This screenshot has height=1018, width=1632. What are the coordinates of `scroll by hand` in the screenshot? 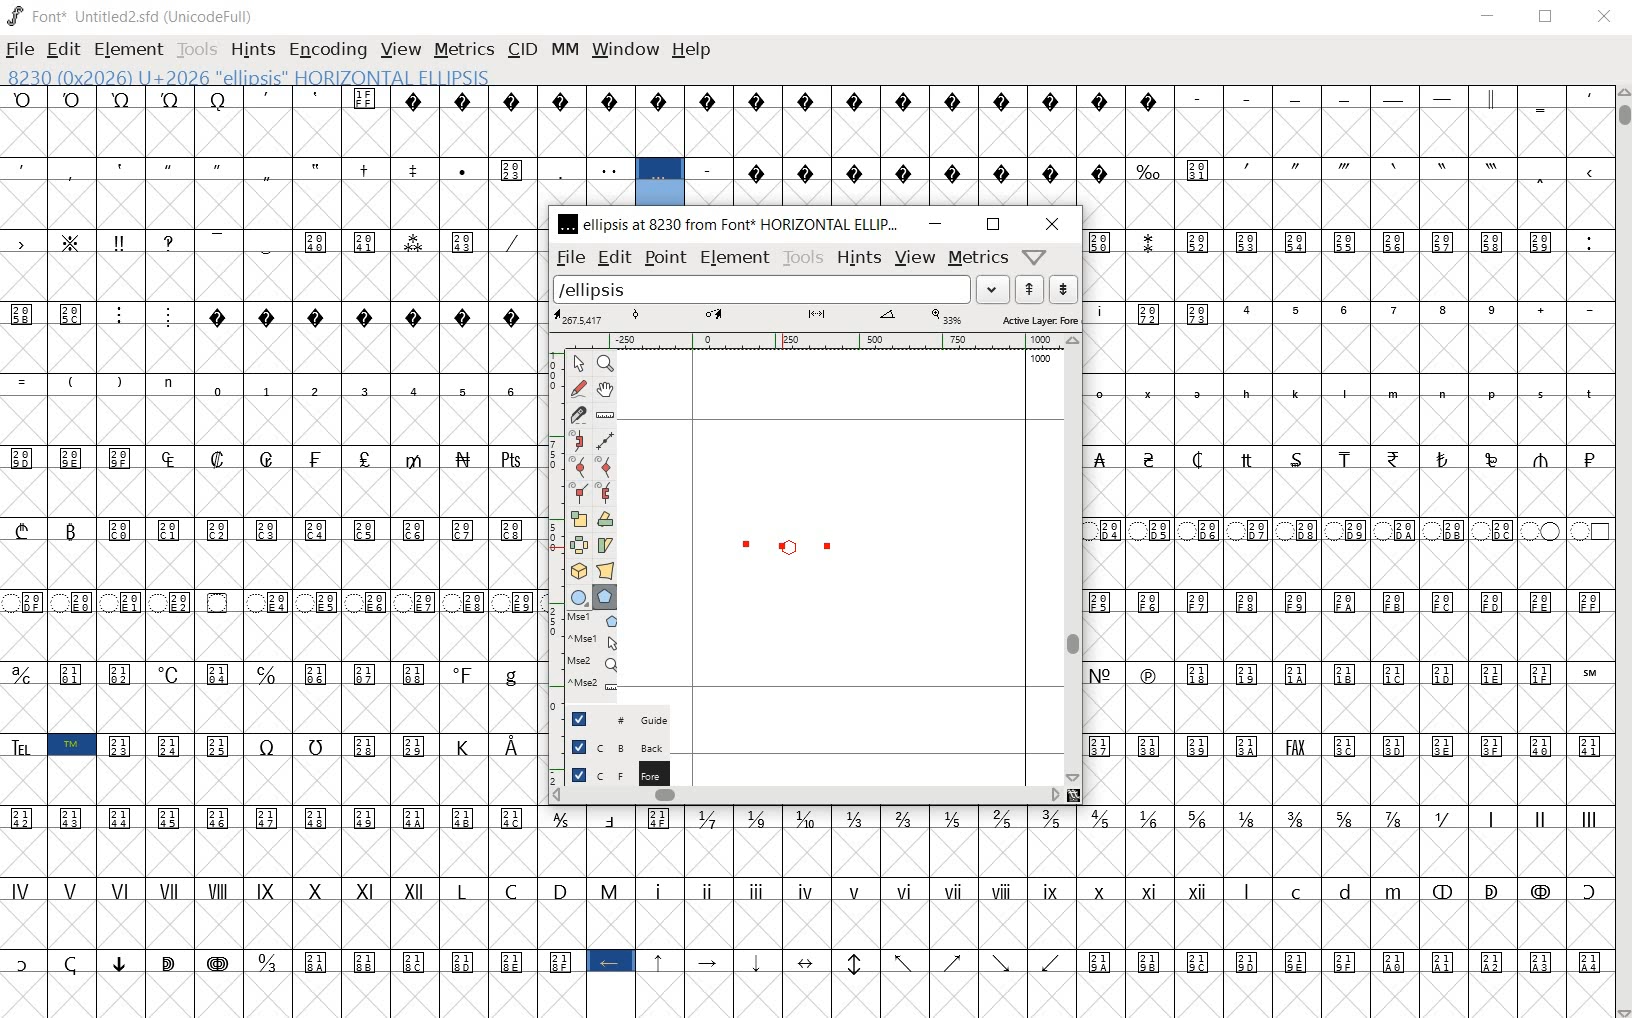 It's located at (607, 391).